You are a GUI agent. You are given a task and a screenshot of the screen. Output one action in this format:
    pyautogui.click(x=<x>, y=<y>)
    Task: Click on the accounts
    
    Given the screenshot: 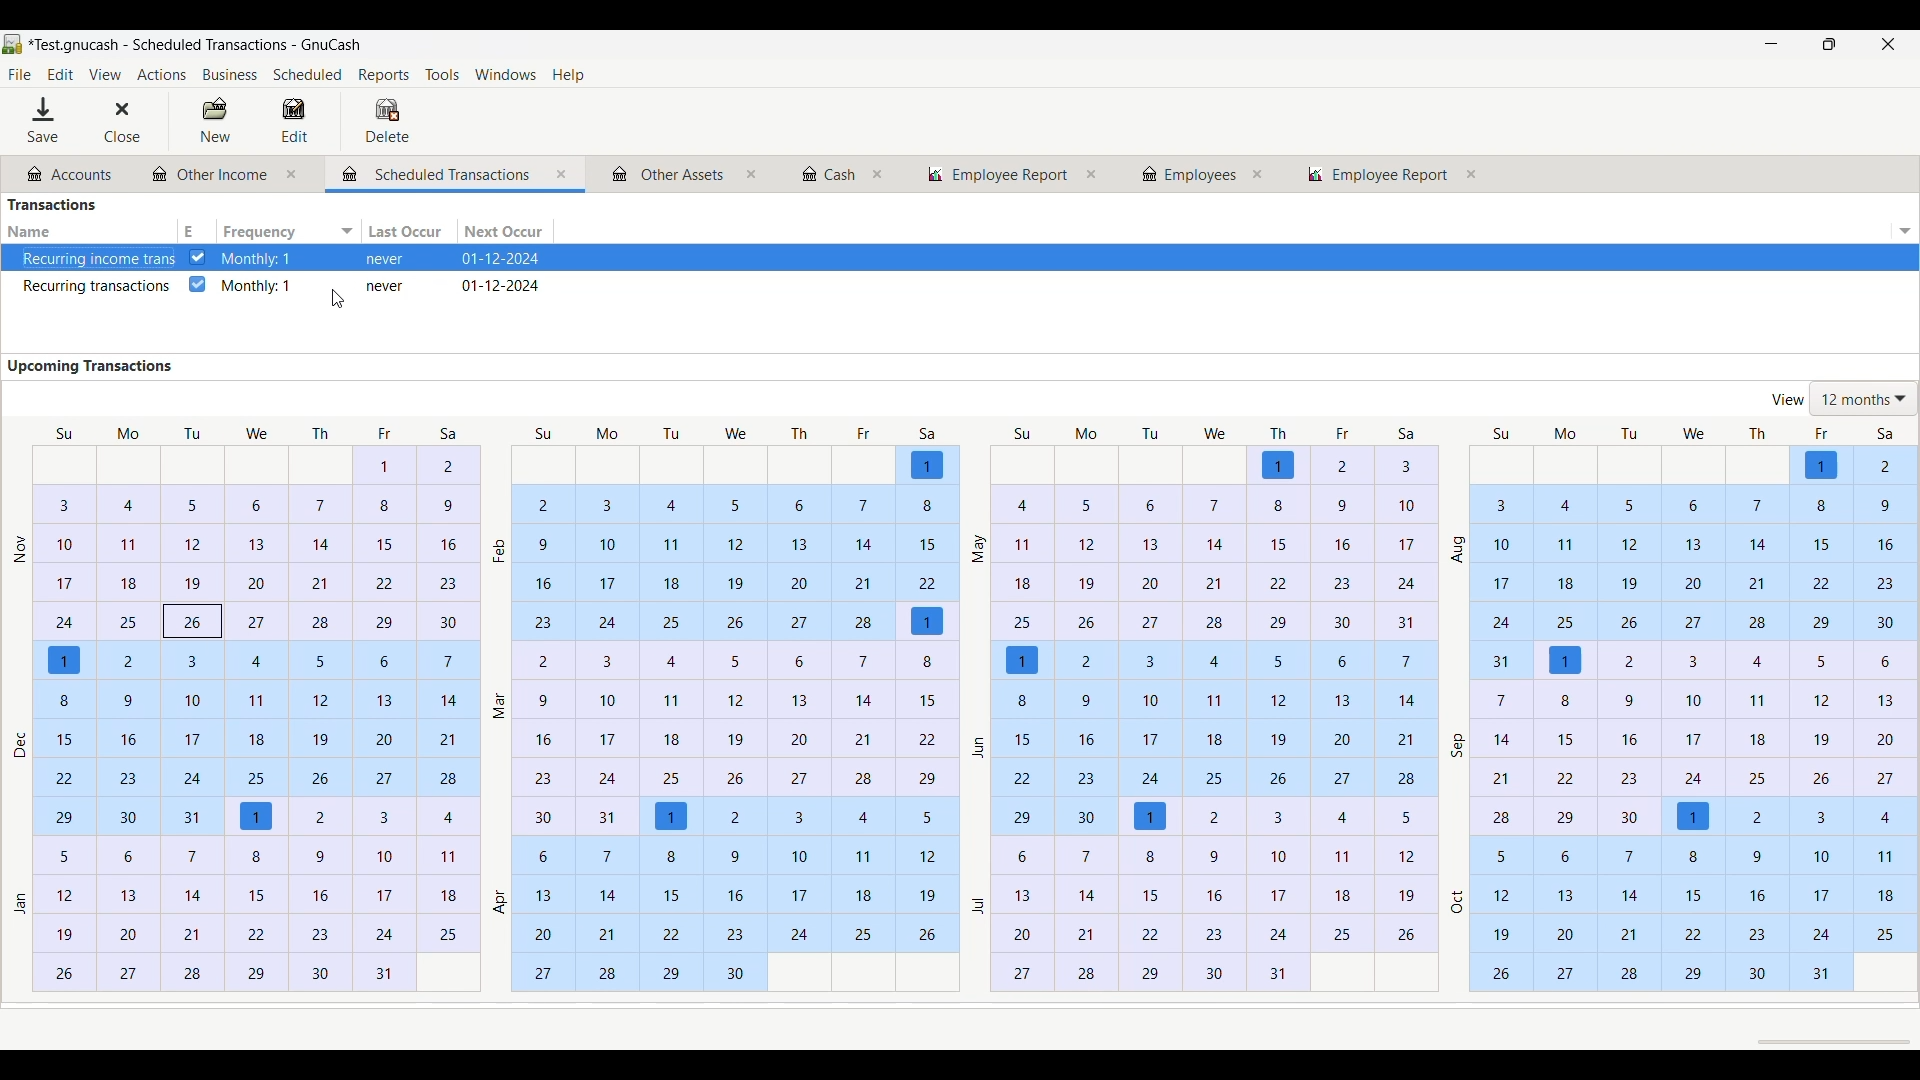 What is the action you would take?
    pyautogui.click(x=66, y=174)
    